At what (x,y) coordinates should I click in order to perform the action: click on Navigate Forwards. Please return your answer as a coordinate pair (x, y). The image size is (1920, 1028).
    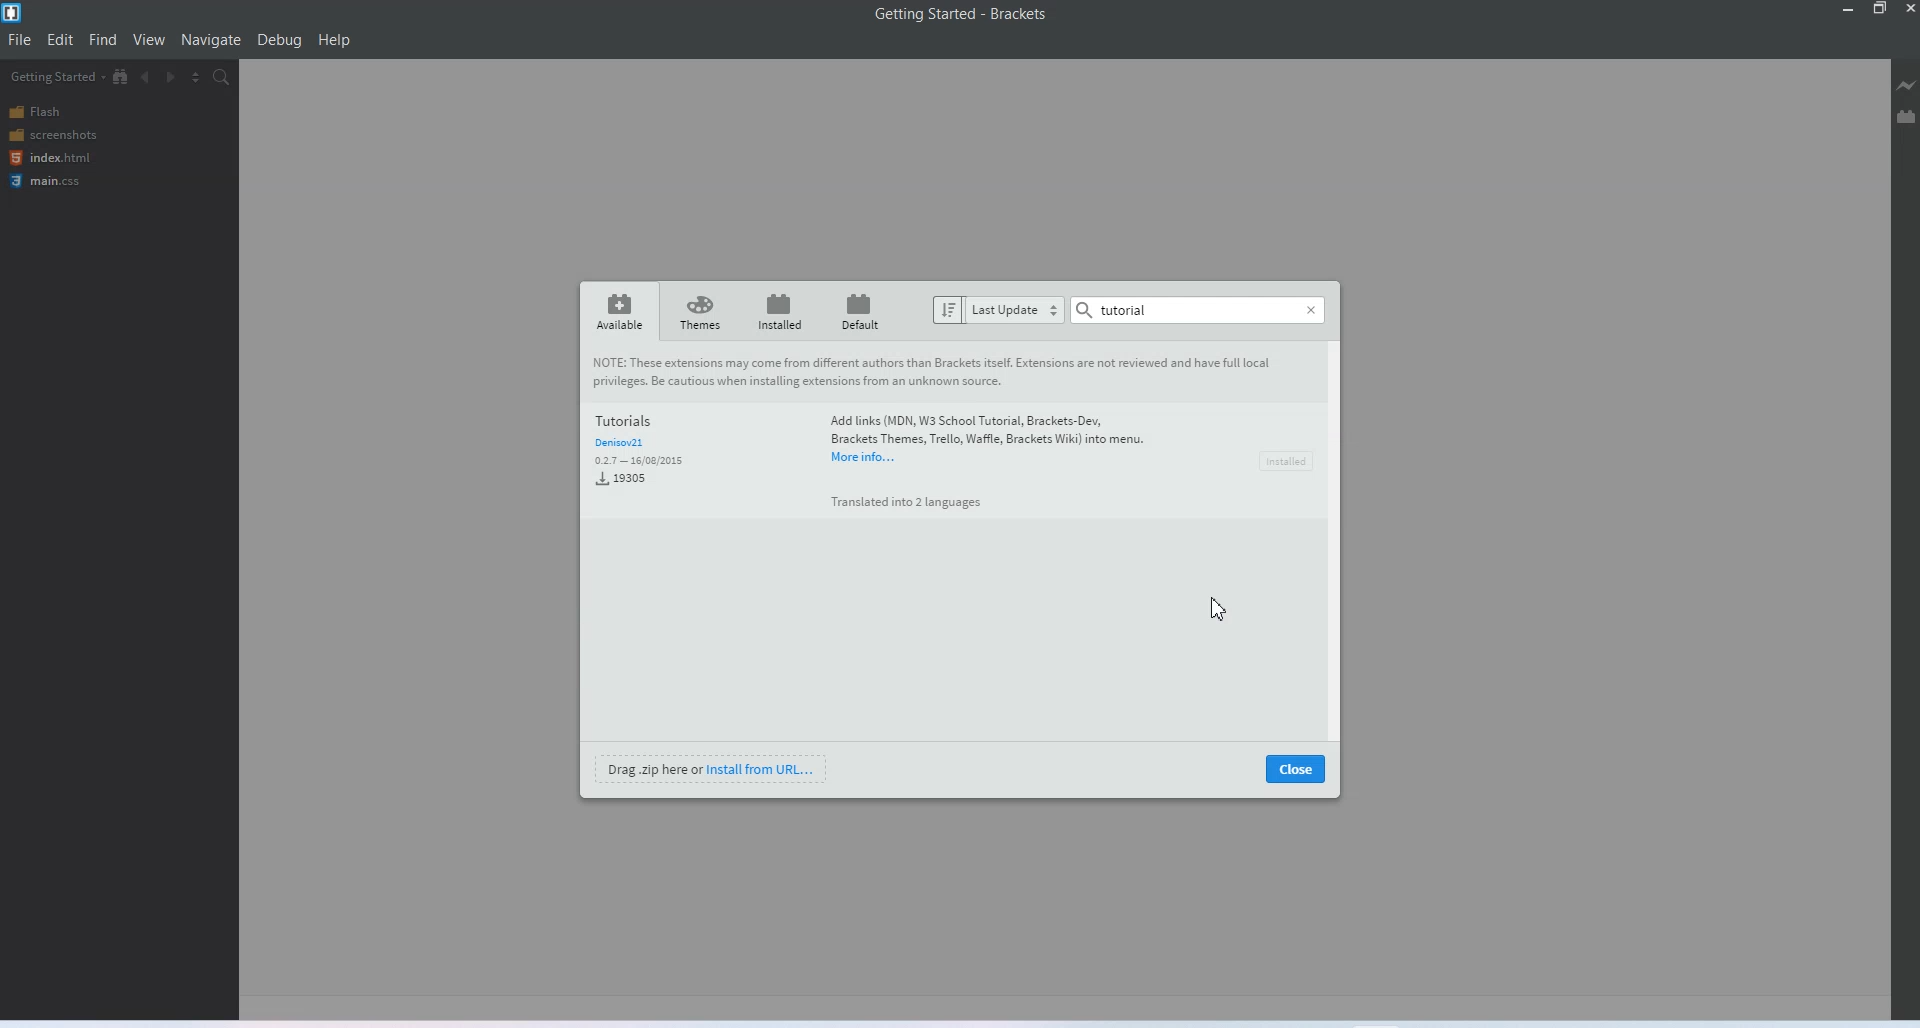
    Looking at the image, I should click on (173, 78).